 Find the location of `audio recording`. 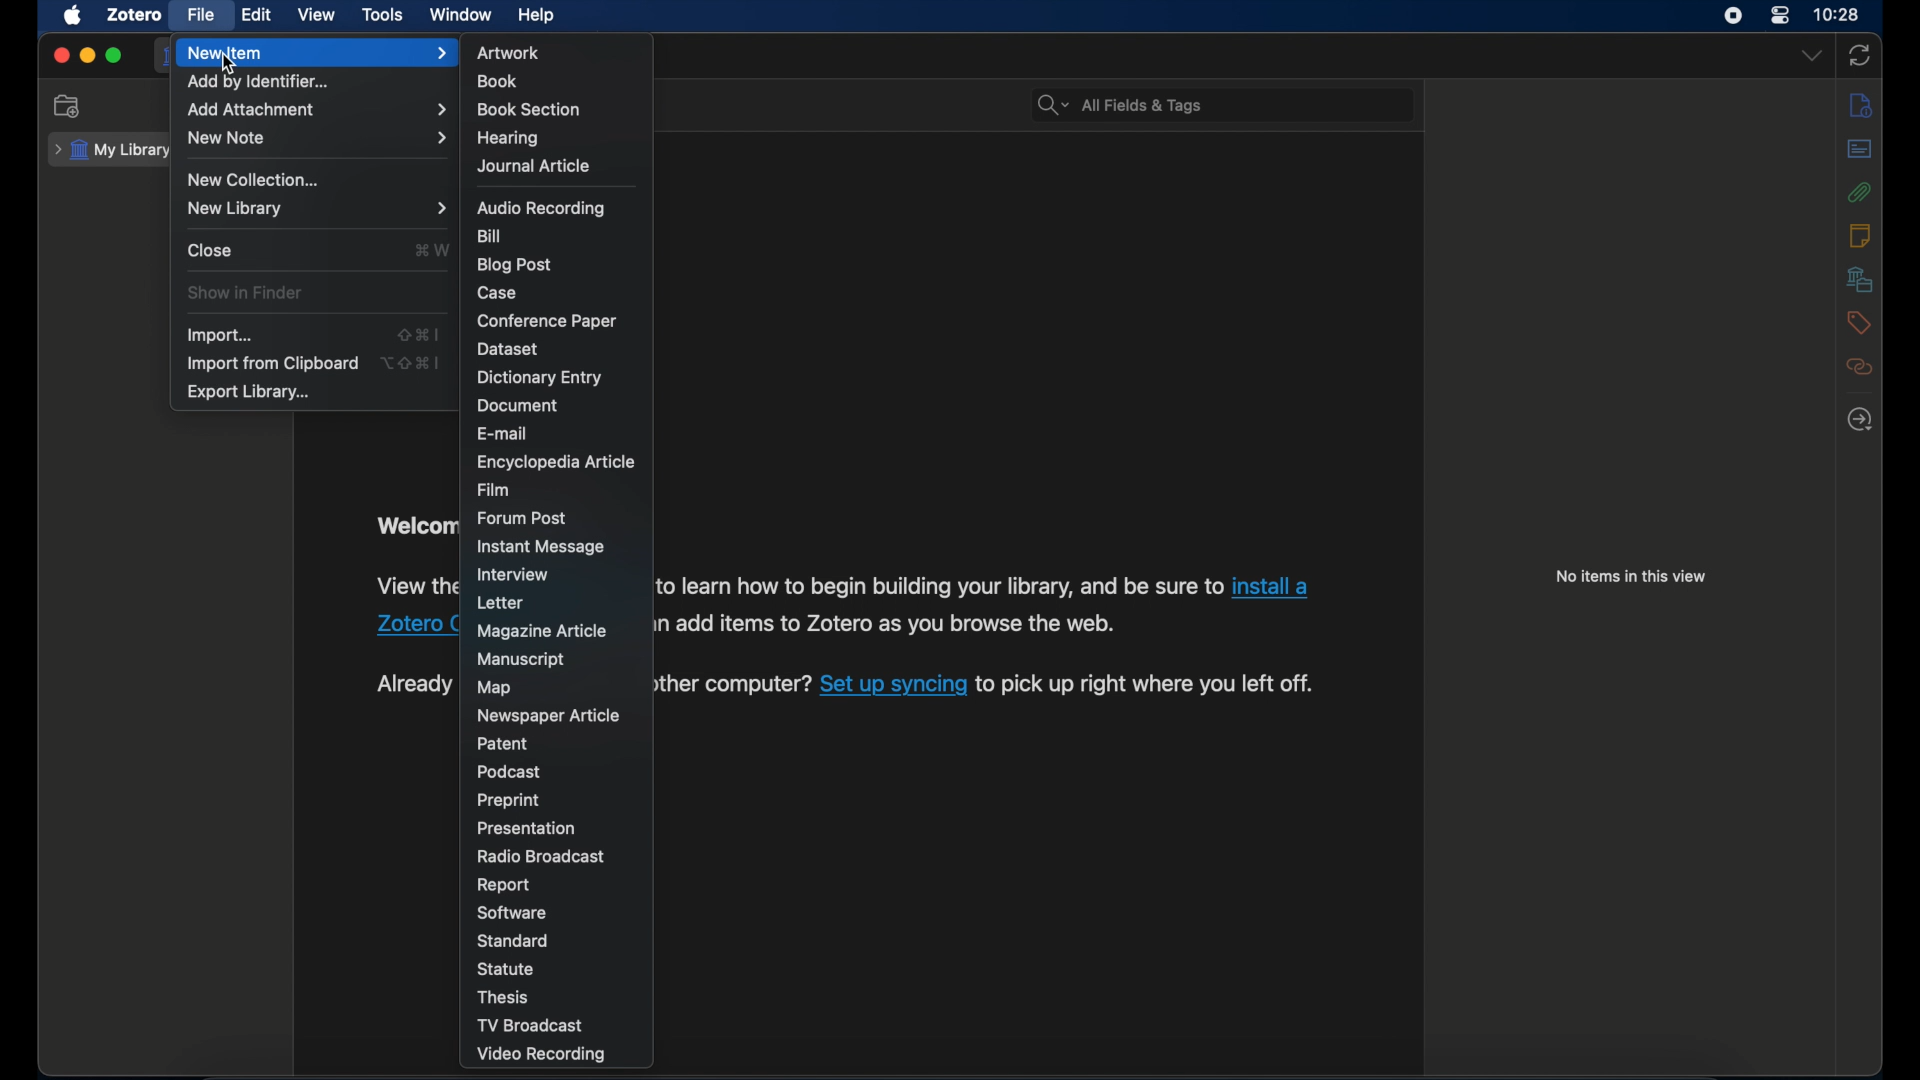

audio recording is located at coordinates (544, 208).